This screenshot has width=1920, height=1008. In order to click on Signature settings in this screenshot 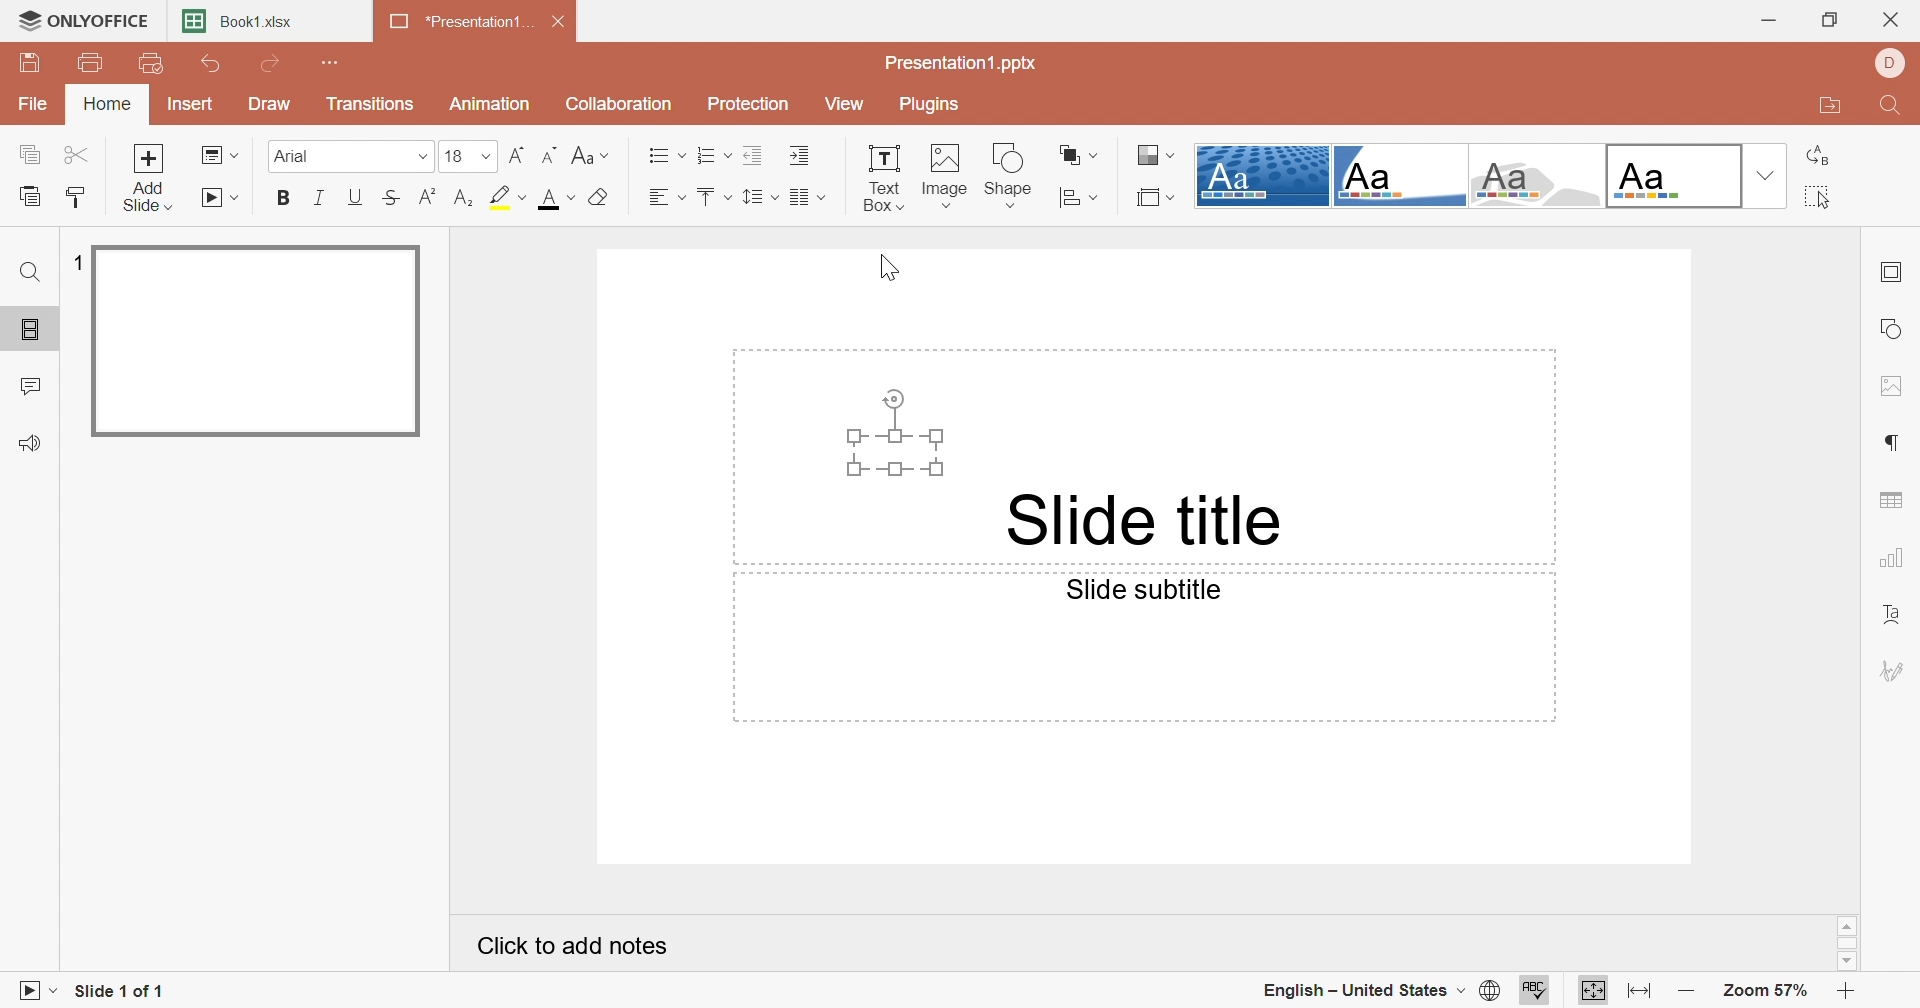, I will do `click(1895, 672)`.